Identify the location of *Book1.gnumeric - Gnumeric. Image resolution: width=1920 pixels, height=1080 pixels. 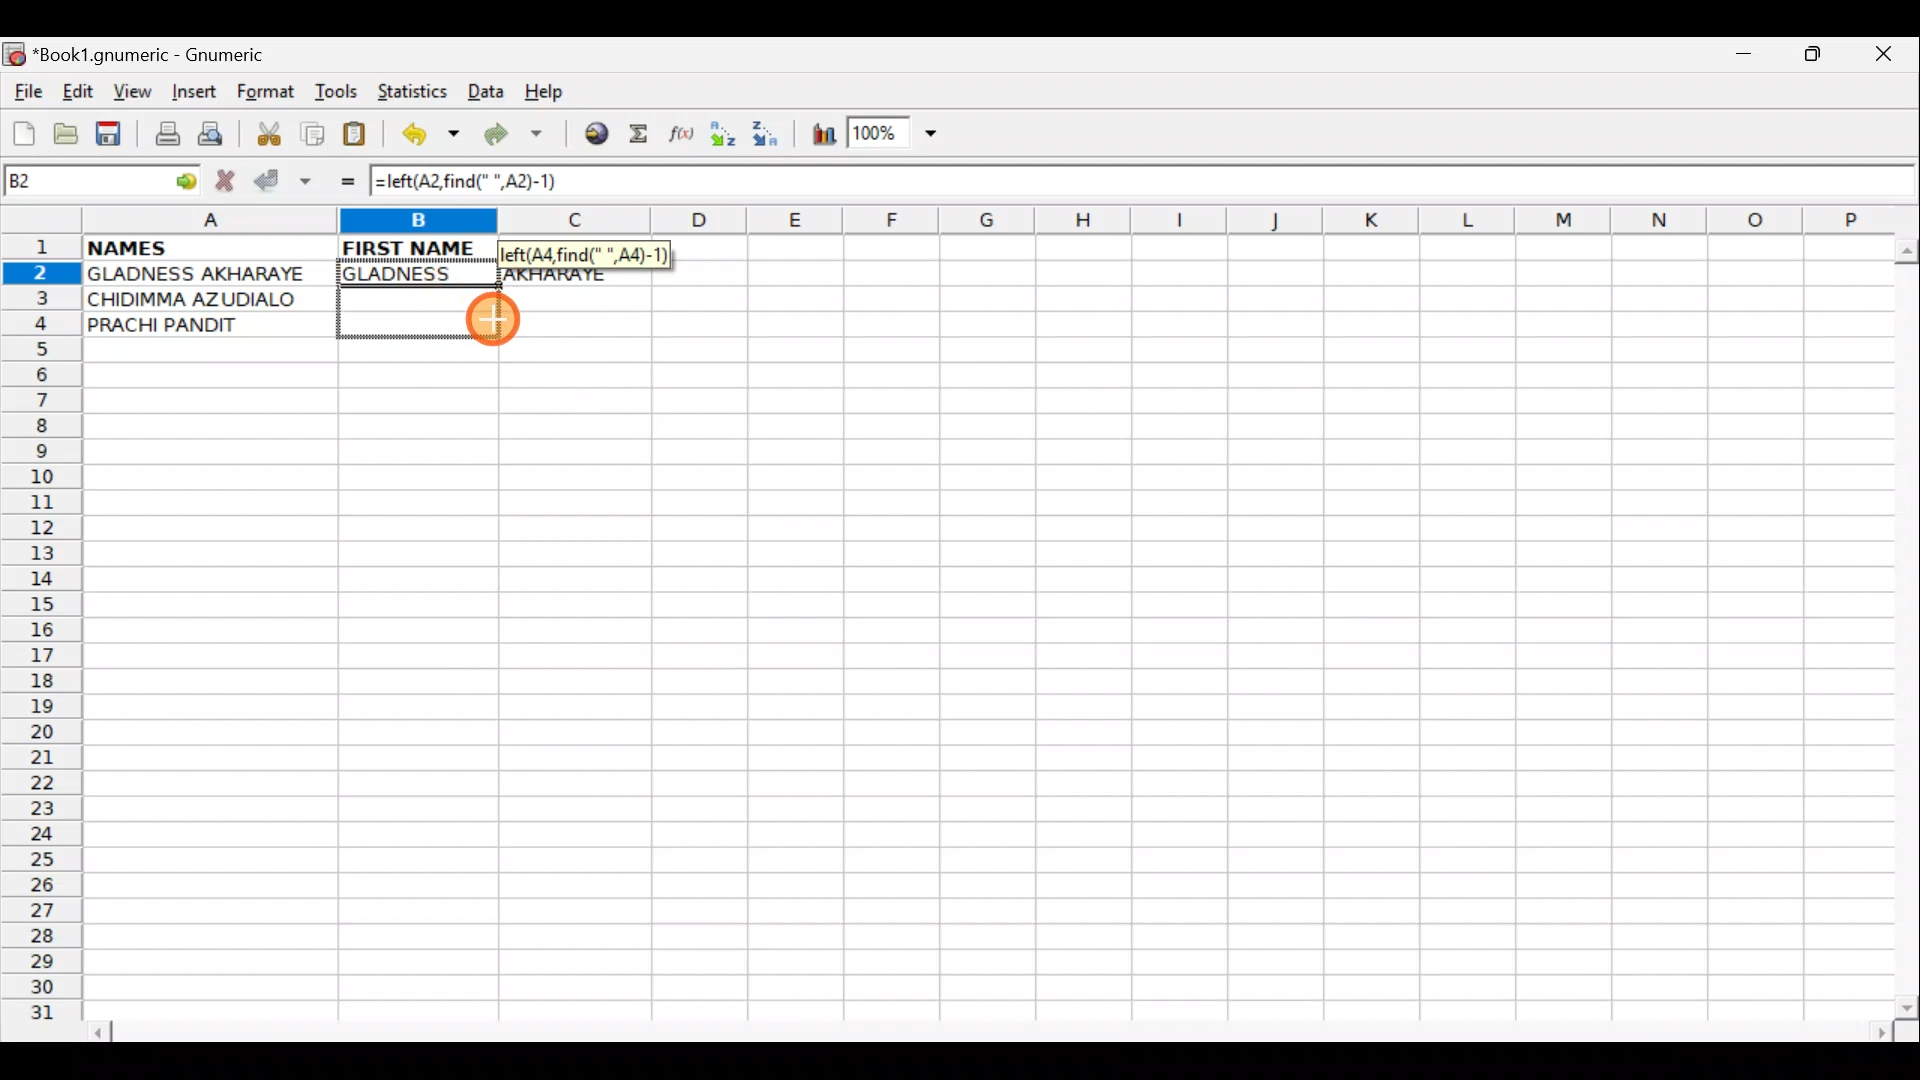
(167, 55).